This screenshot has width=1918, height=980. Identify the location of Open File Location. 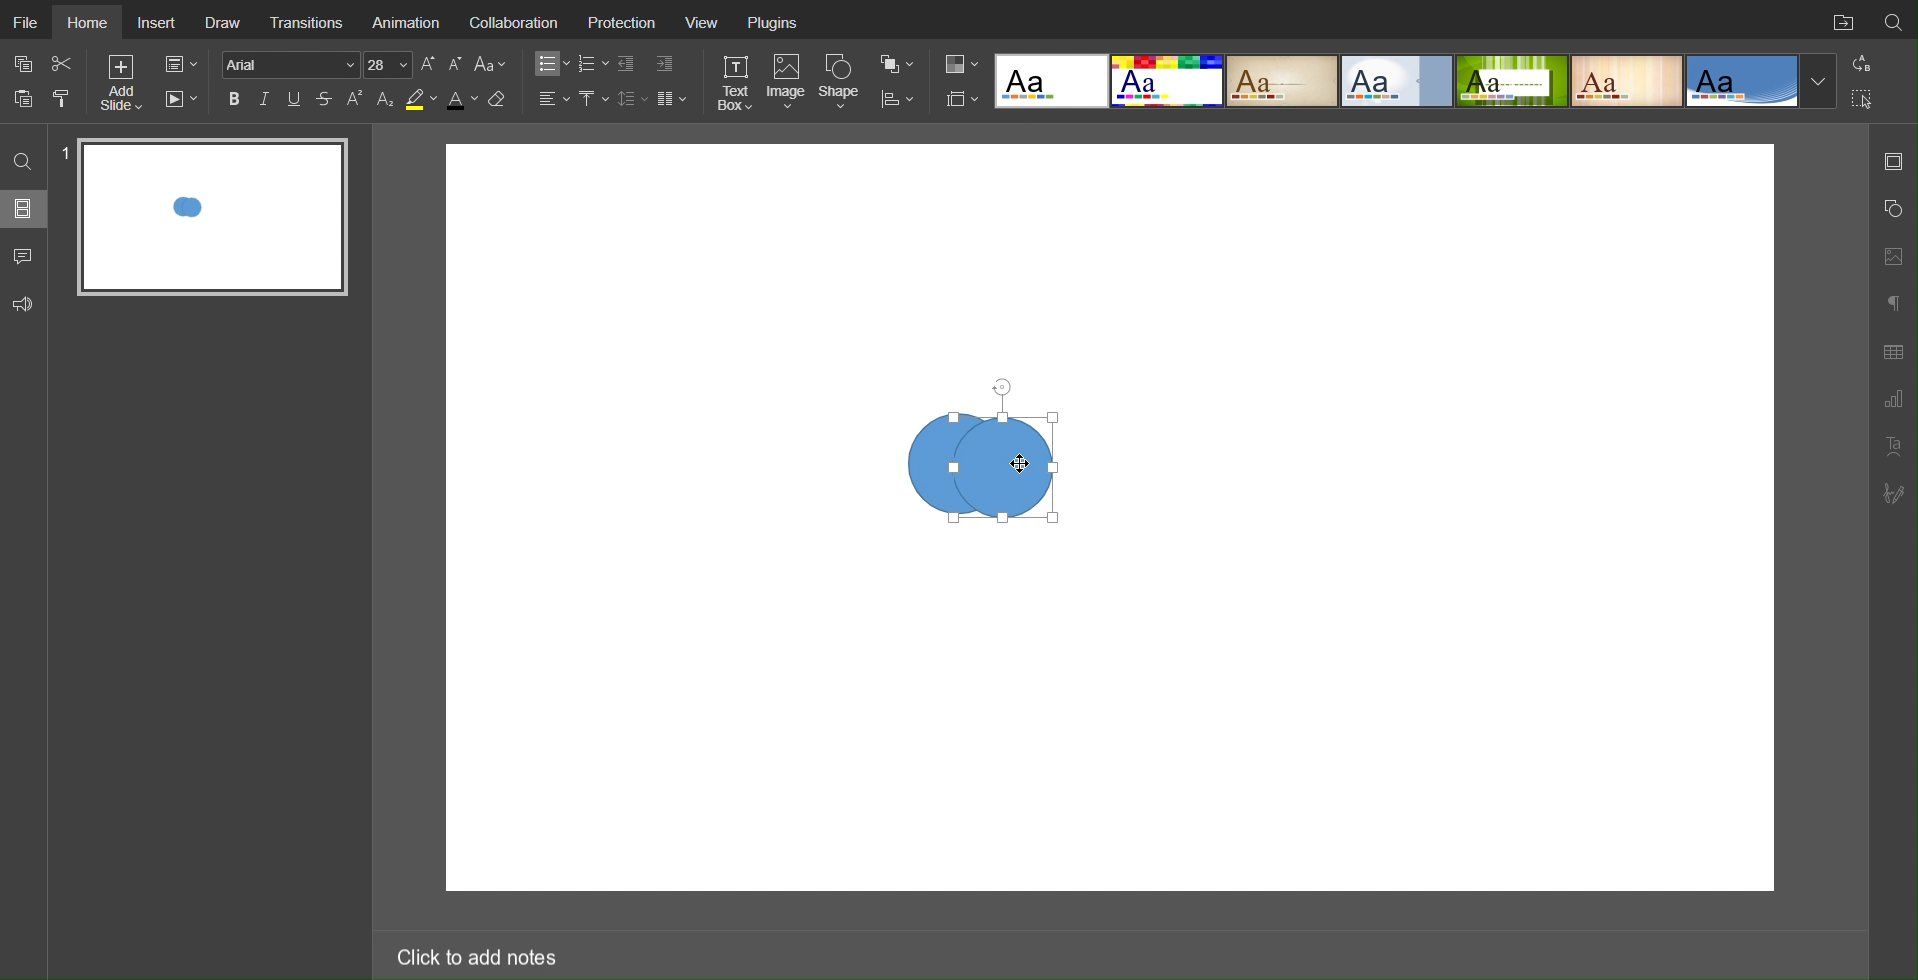
(1839, 20).